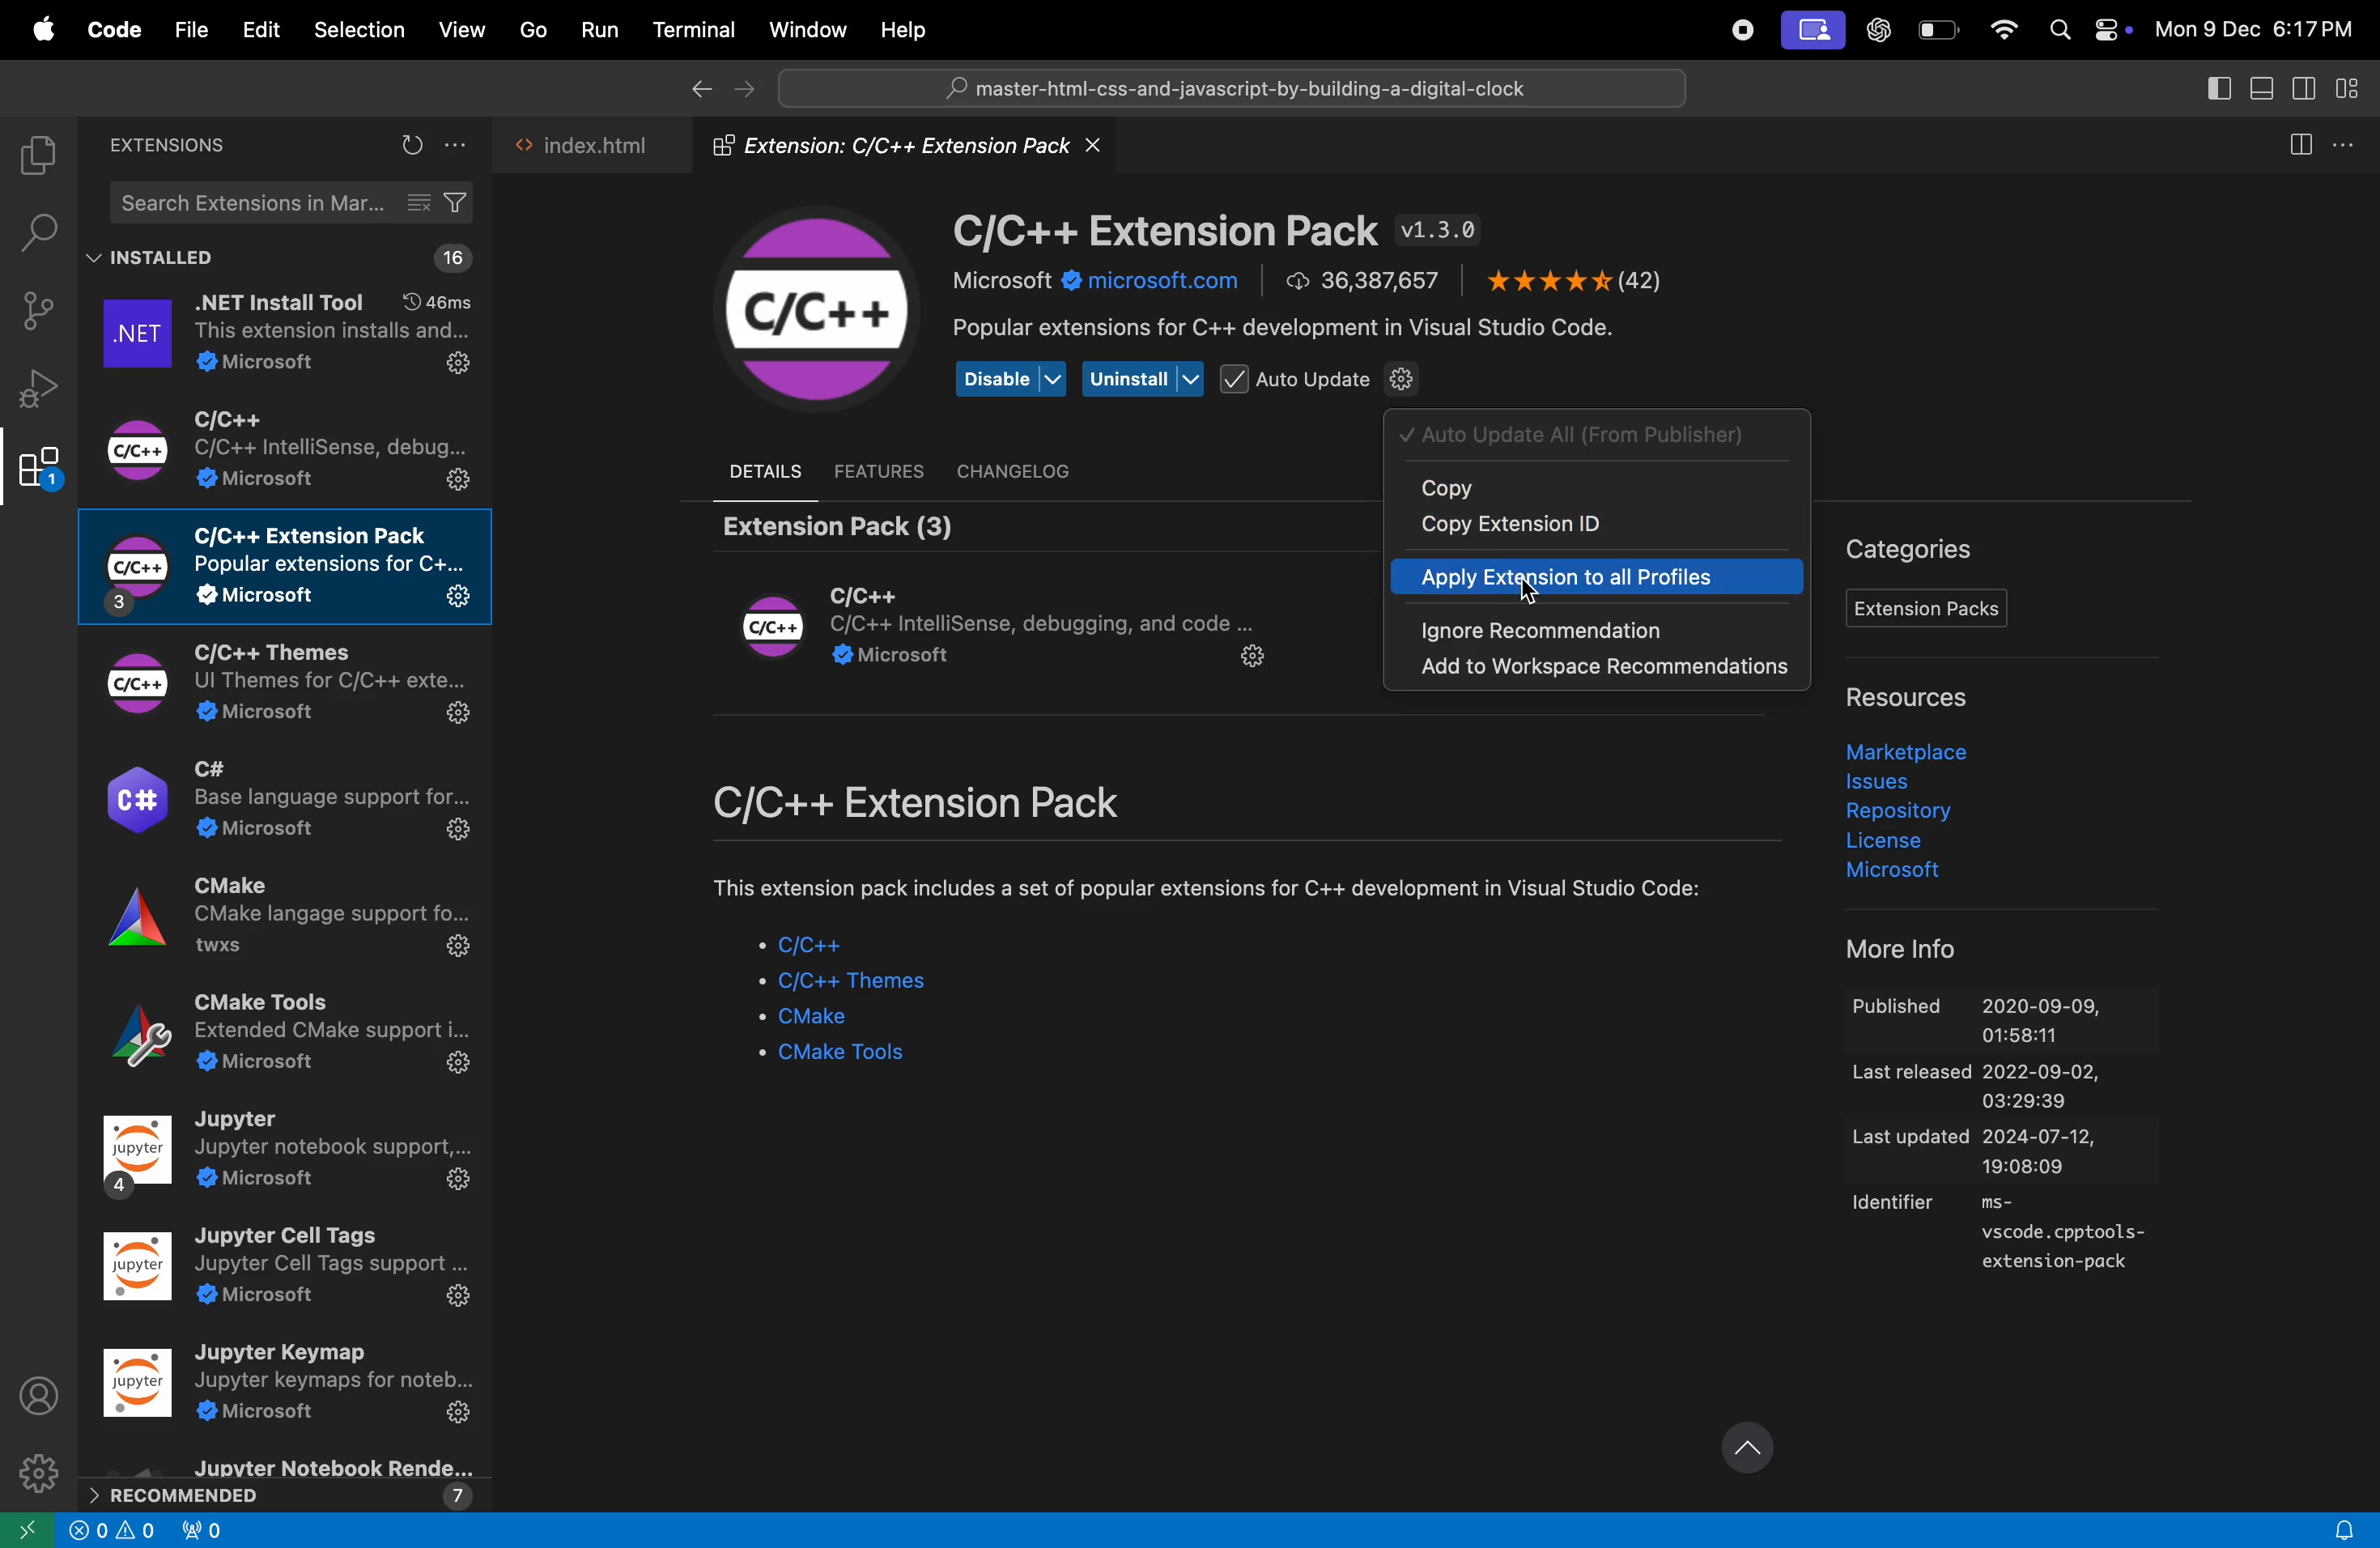 The width and height of the screenshot is (2380, 1548). I want to click on Terminal, so click(691, 32).